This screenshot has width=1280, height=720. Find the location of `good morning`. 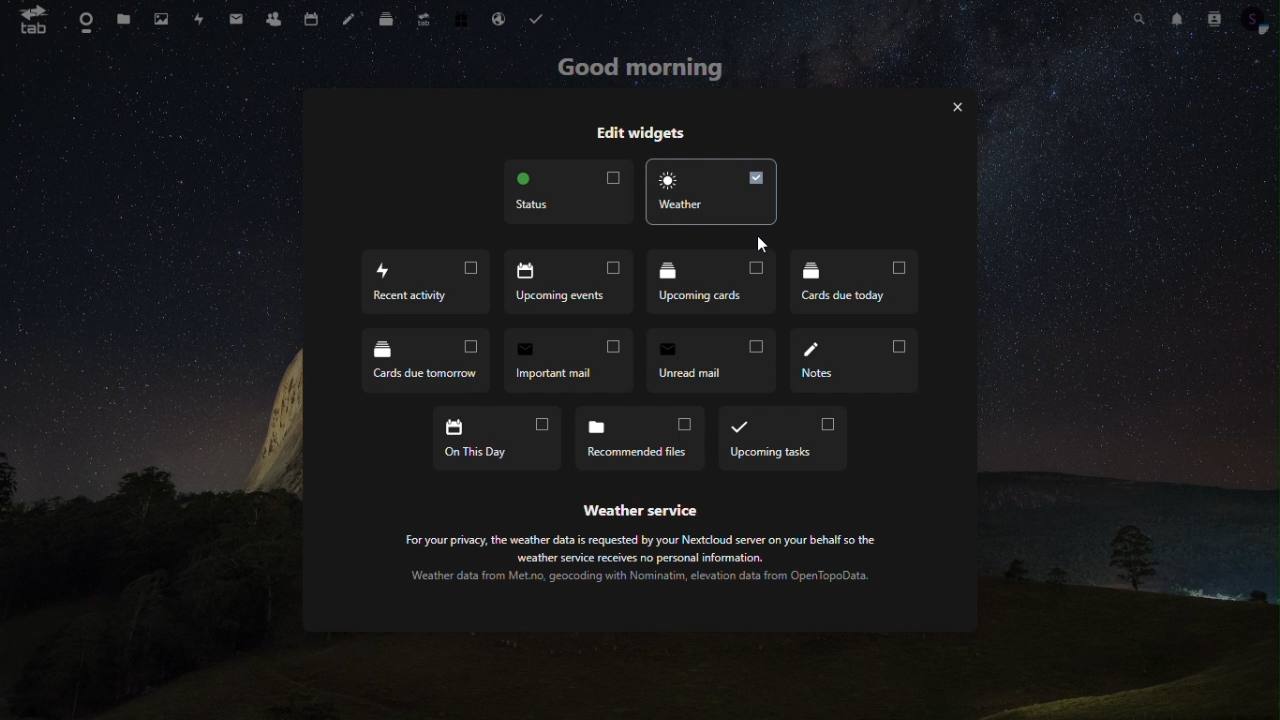

good morning is located at coordinates (644, 68).